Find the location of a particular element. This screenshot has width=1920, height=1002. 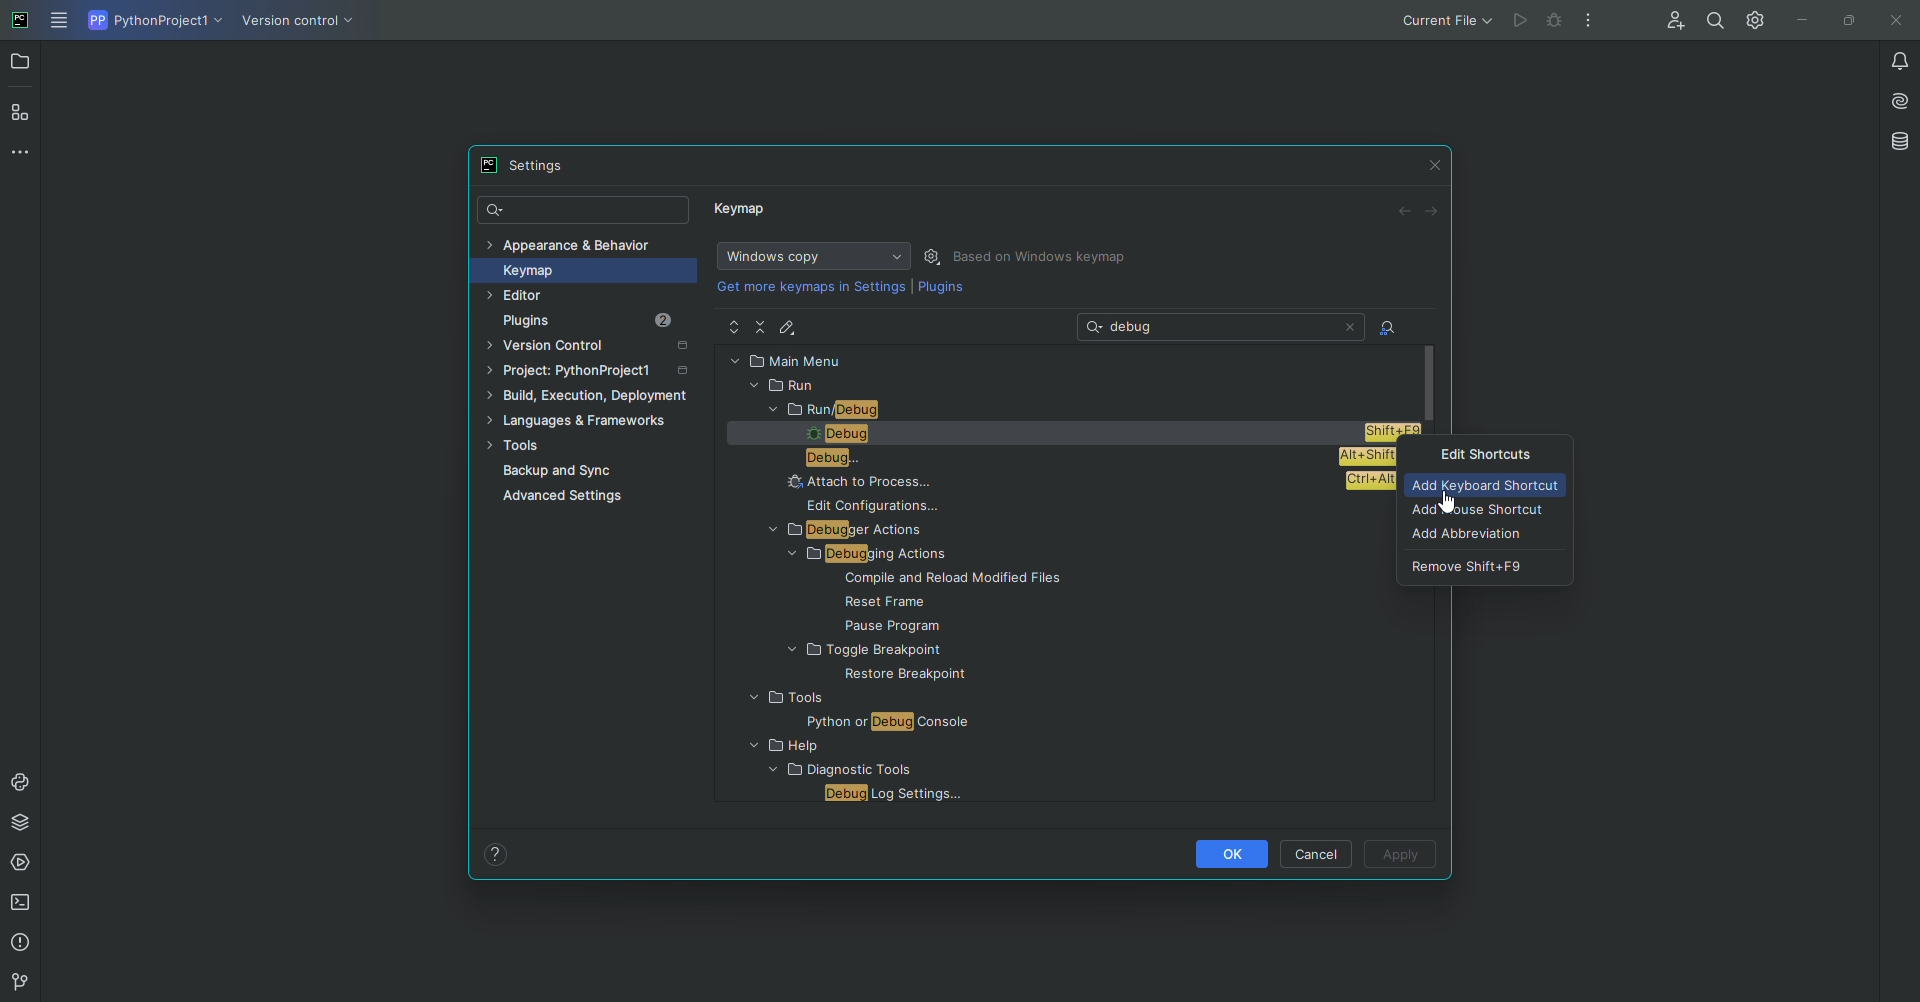

scroll bar is located at coordinates (1432, 380).